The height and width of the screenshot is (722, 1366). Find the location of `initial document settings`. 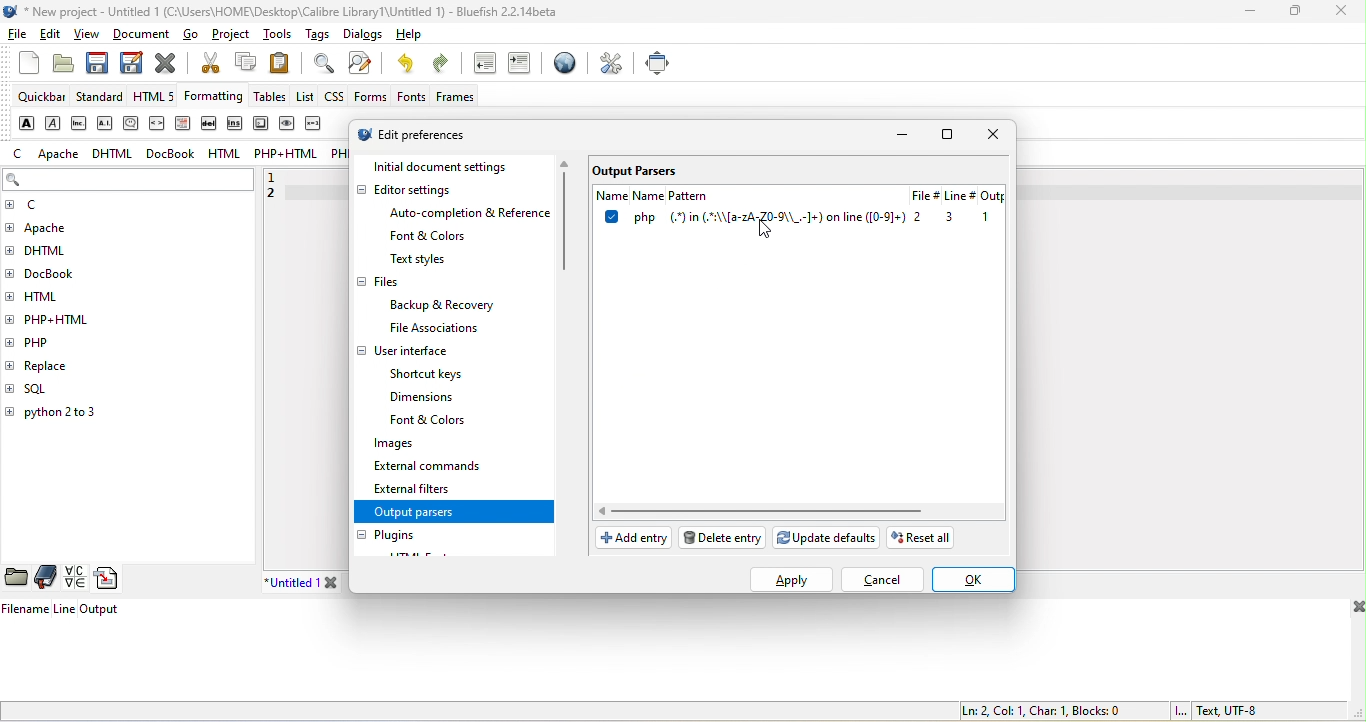

initial document settings is located at coordinates (456, 167).